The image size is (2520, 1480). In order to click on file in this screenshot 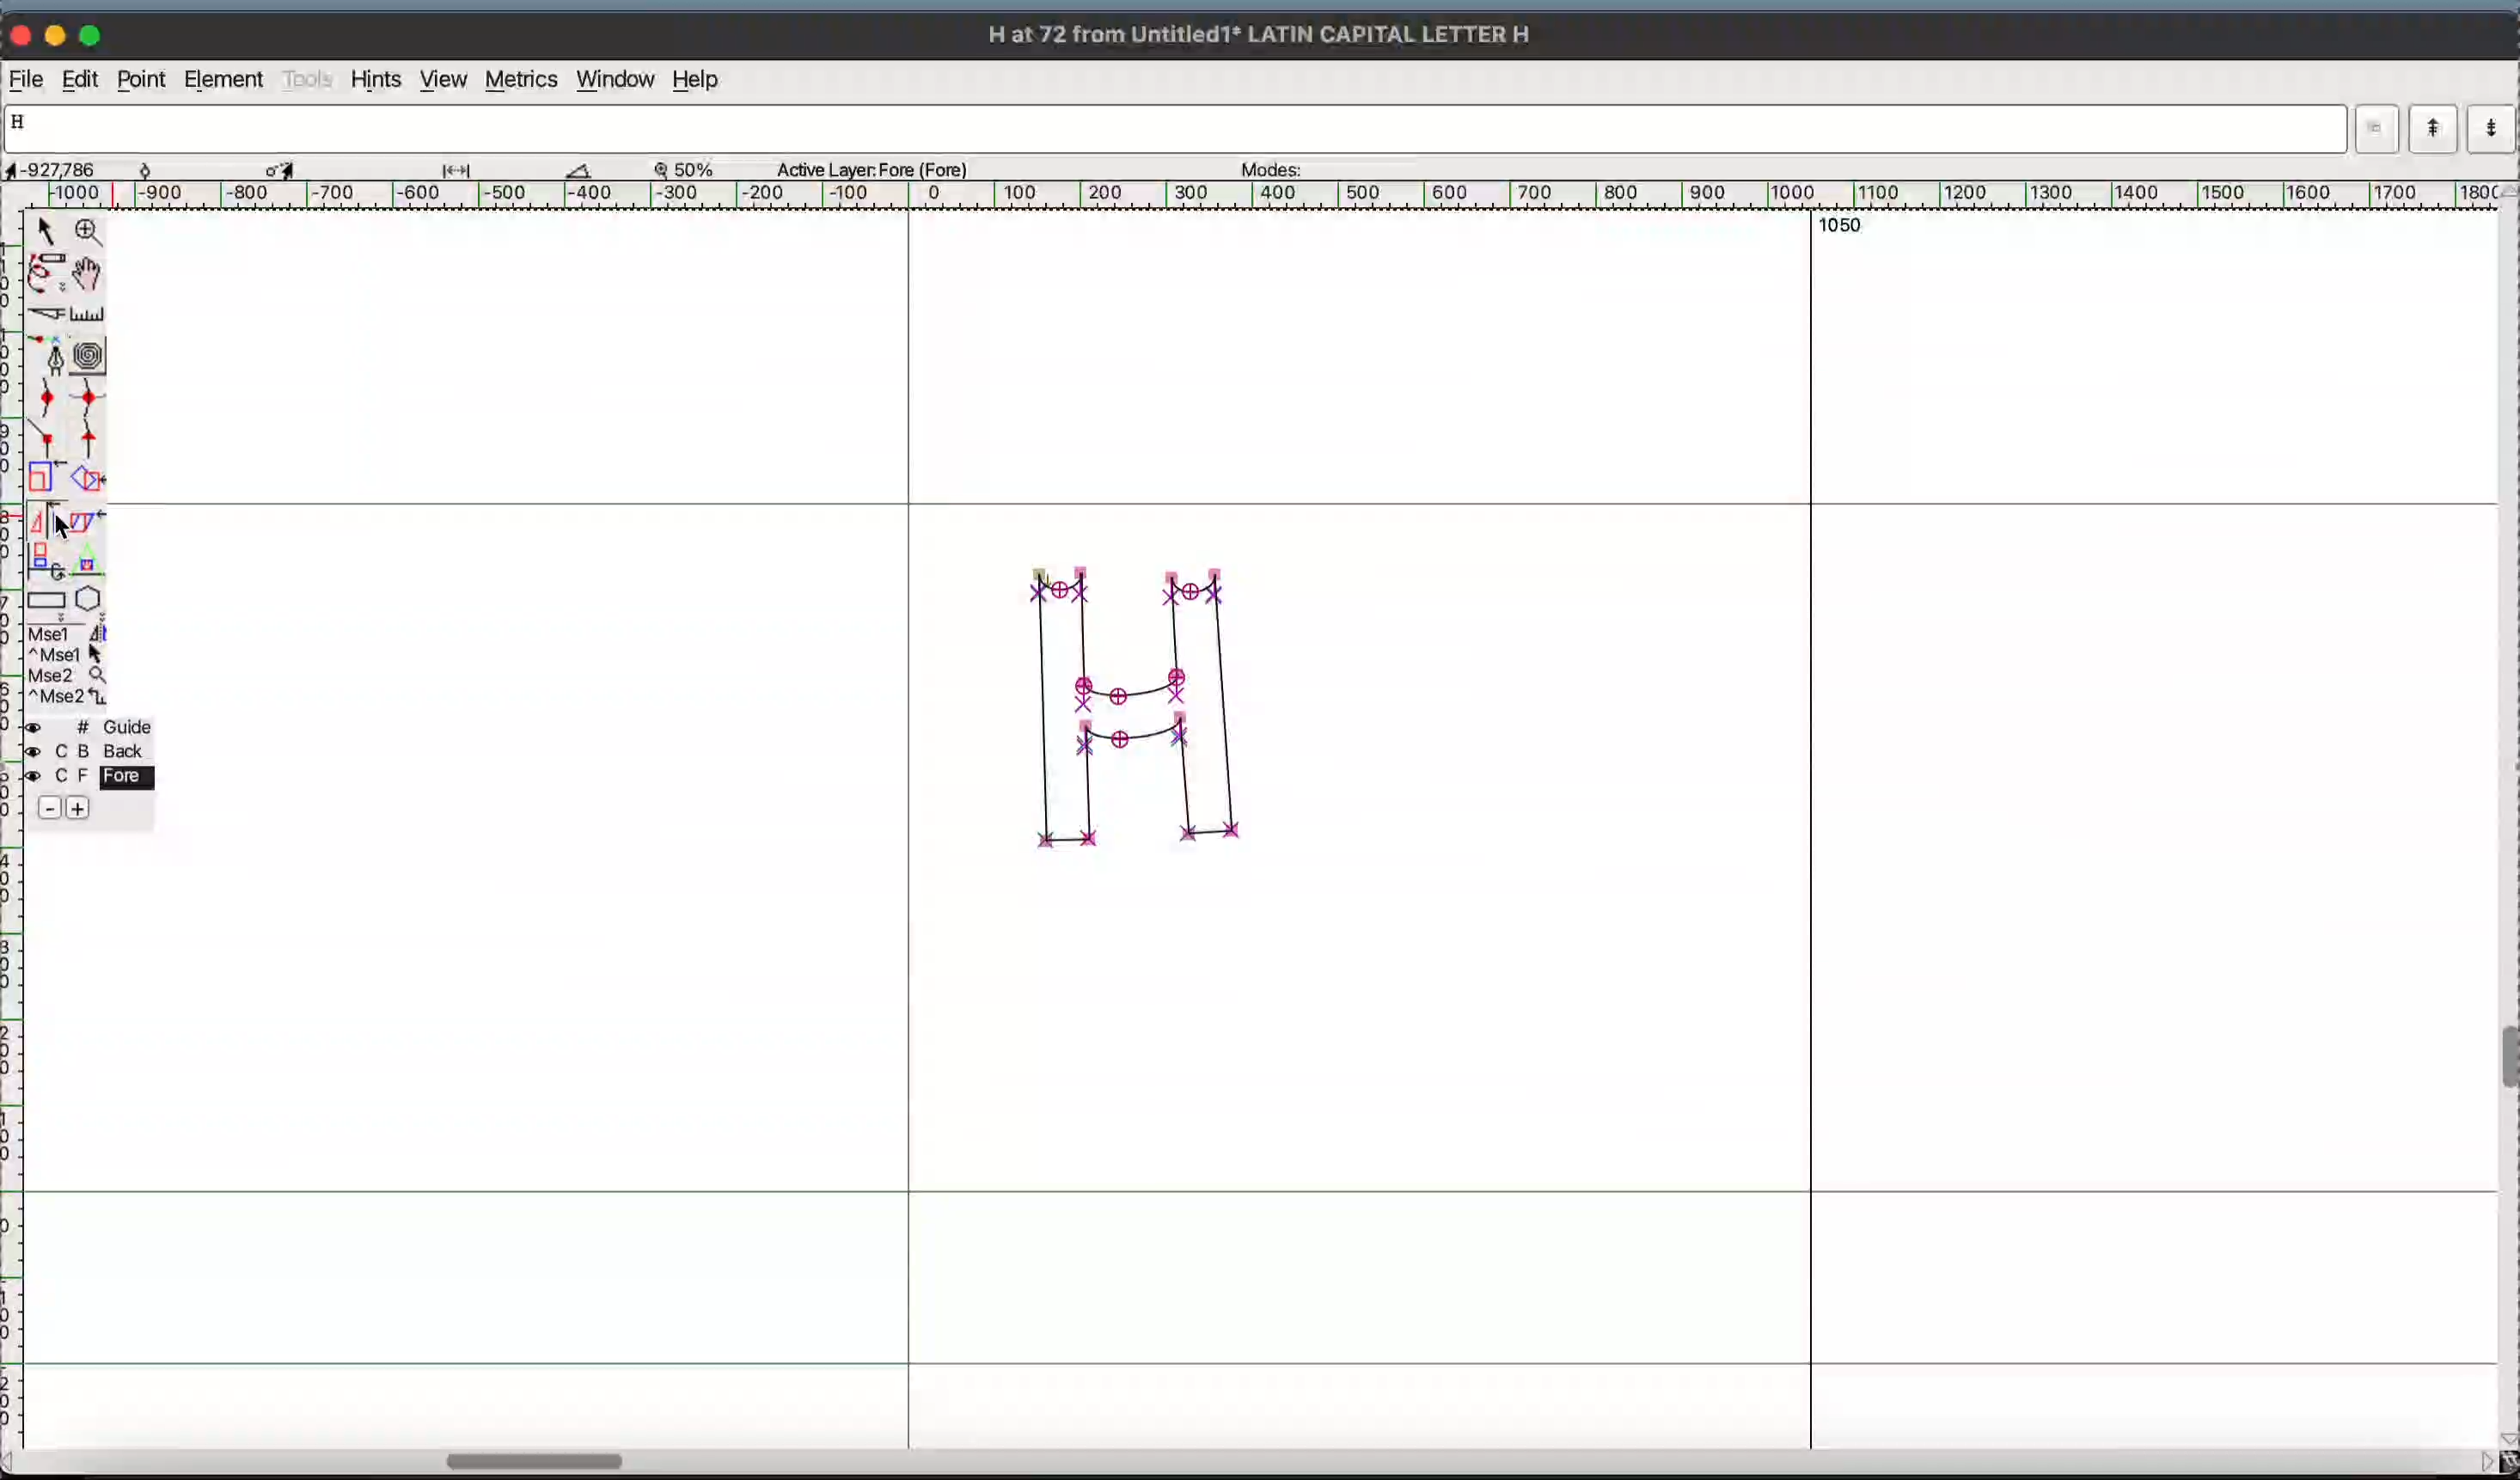, I will do `click(27, 79)`.